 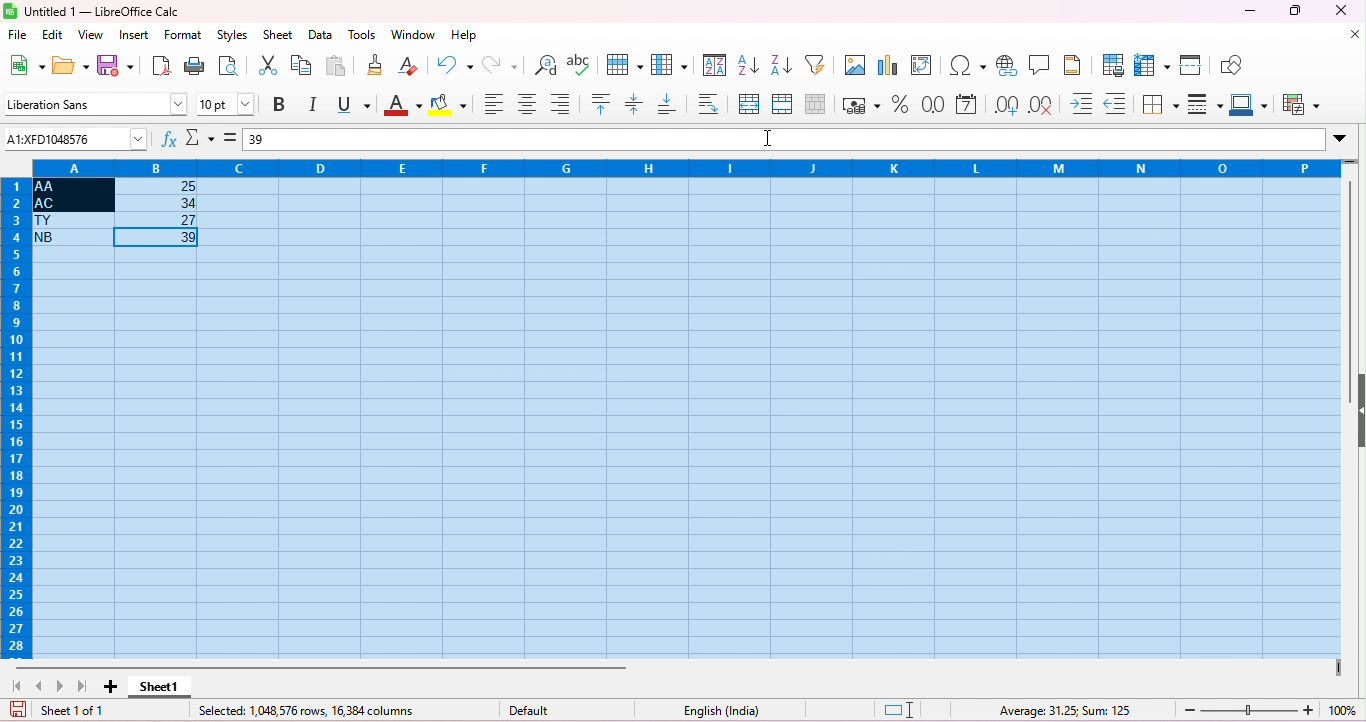 I want to click on freeze rows and columns, so click(x=1154, y=64).